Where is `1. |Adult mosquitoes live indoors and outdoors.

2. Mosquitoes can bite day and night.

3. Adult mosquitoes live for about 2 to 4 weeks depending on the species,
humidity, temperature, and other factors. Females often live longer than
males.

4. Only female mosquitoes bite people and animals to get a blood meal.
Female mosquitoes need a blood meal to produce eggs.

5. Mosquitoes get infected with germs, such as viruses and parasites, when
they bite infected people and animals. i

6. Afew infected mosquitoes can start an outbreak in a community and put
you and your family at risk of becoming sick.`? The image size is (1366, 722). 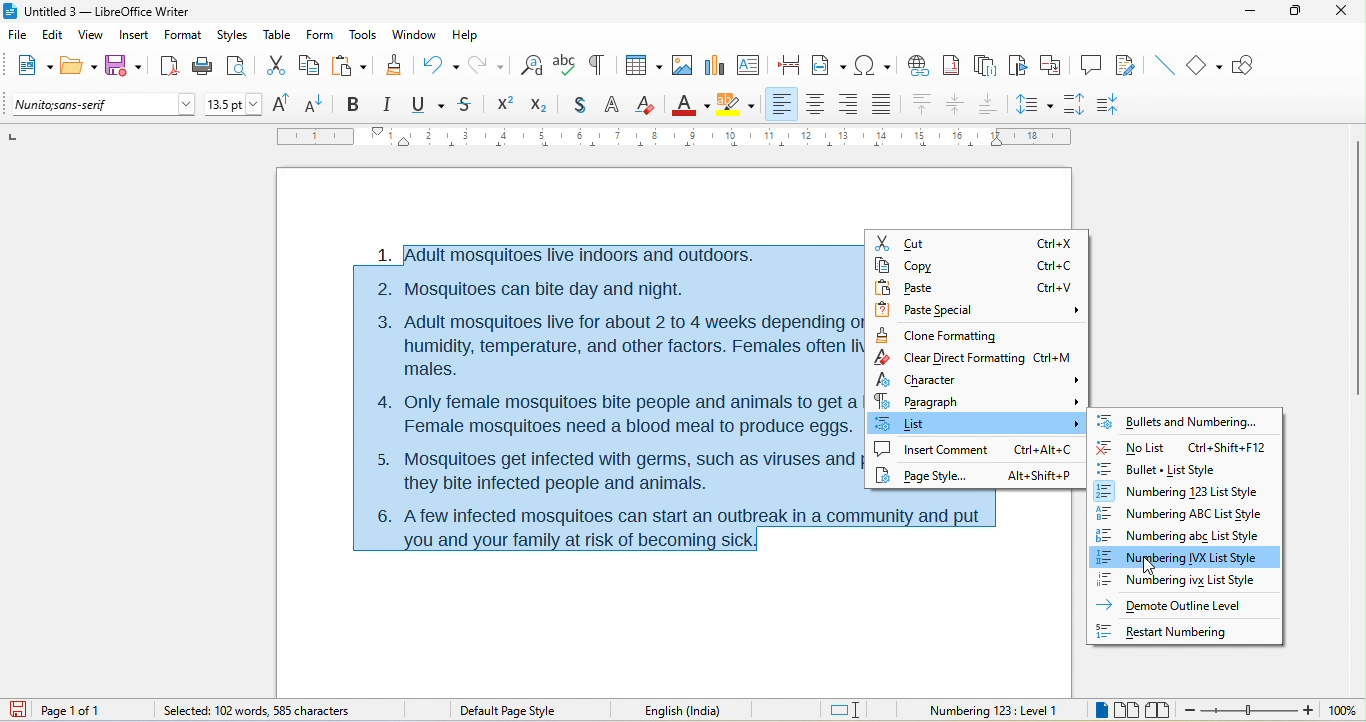
1. |Adult mosquitoes live indoors and outdoors.

2. Mosquitoes can bite day and night.

3. Adult mosquitoes live for about 2 to 4 weeks depending on the species,
humidity, temperature, and other factors. Females often live longer than
males.

4. Only female mosquitoes bite people and animals to get a blood meal.
Female mosquitoes need a blood meal to produce eggs.

5. Mosquitoes get infected with germs, such as viruses and parasites, when
they bite infected people and animals. i

6. Afew infected mosquitoes can start an outbreak in a community and put
you and your family at risk of becoming sick. is located at coordinates (605, 396).